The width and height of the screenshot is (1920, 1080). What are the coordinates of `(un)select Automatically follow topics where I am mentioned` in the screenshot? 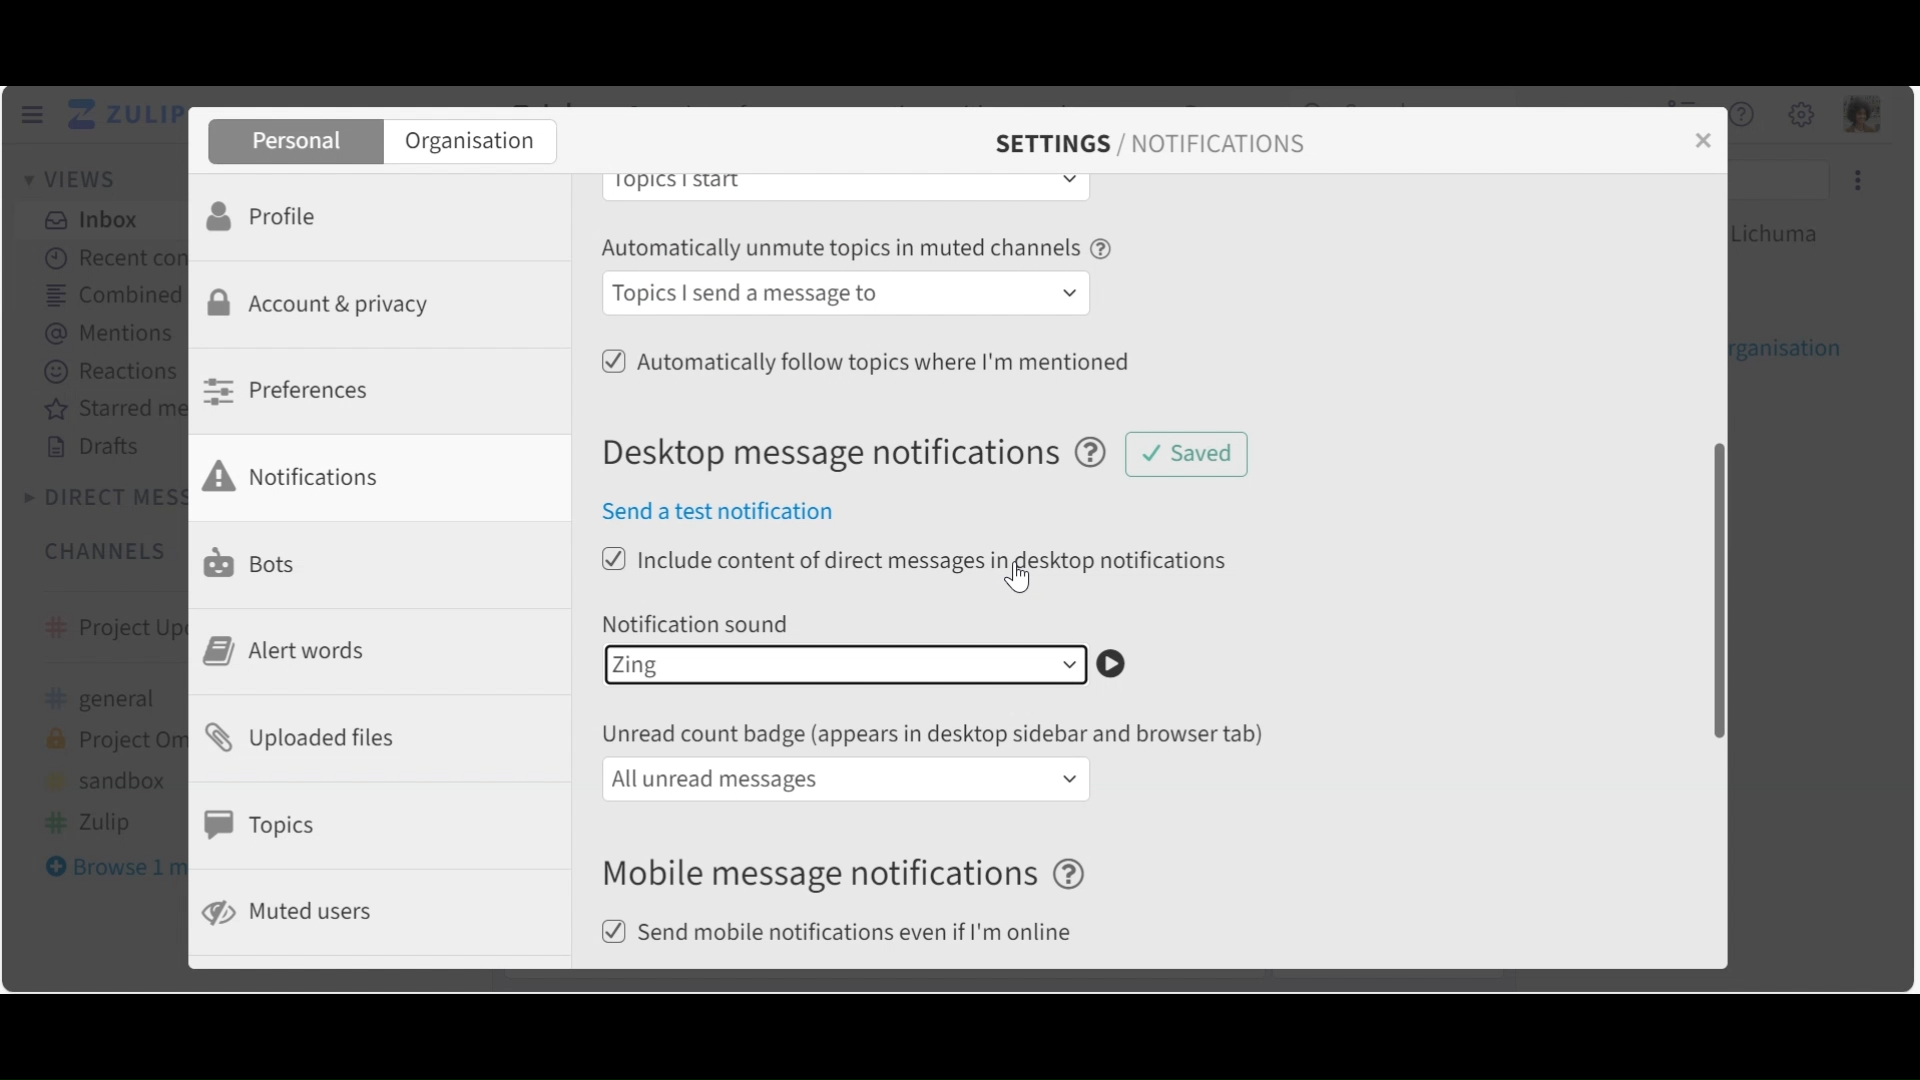 It's located at (865, 359).